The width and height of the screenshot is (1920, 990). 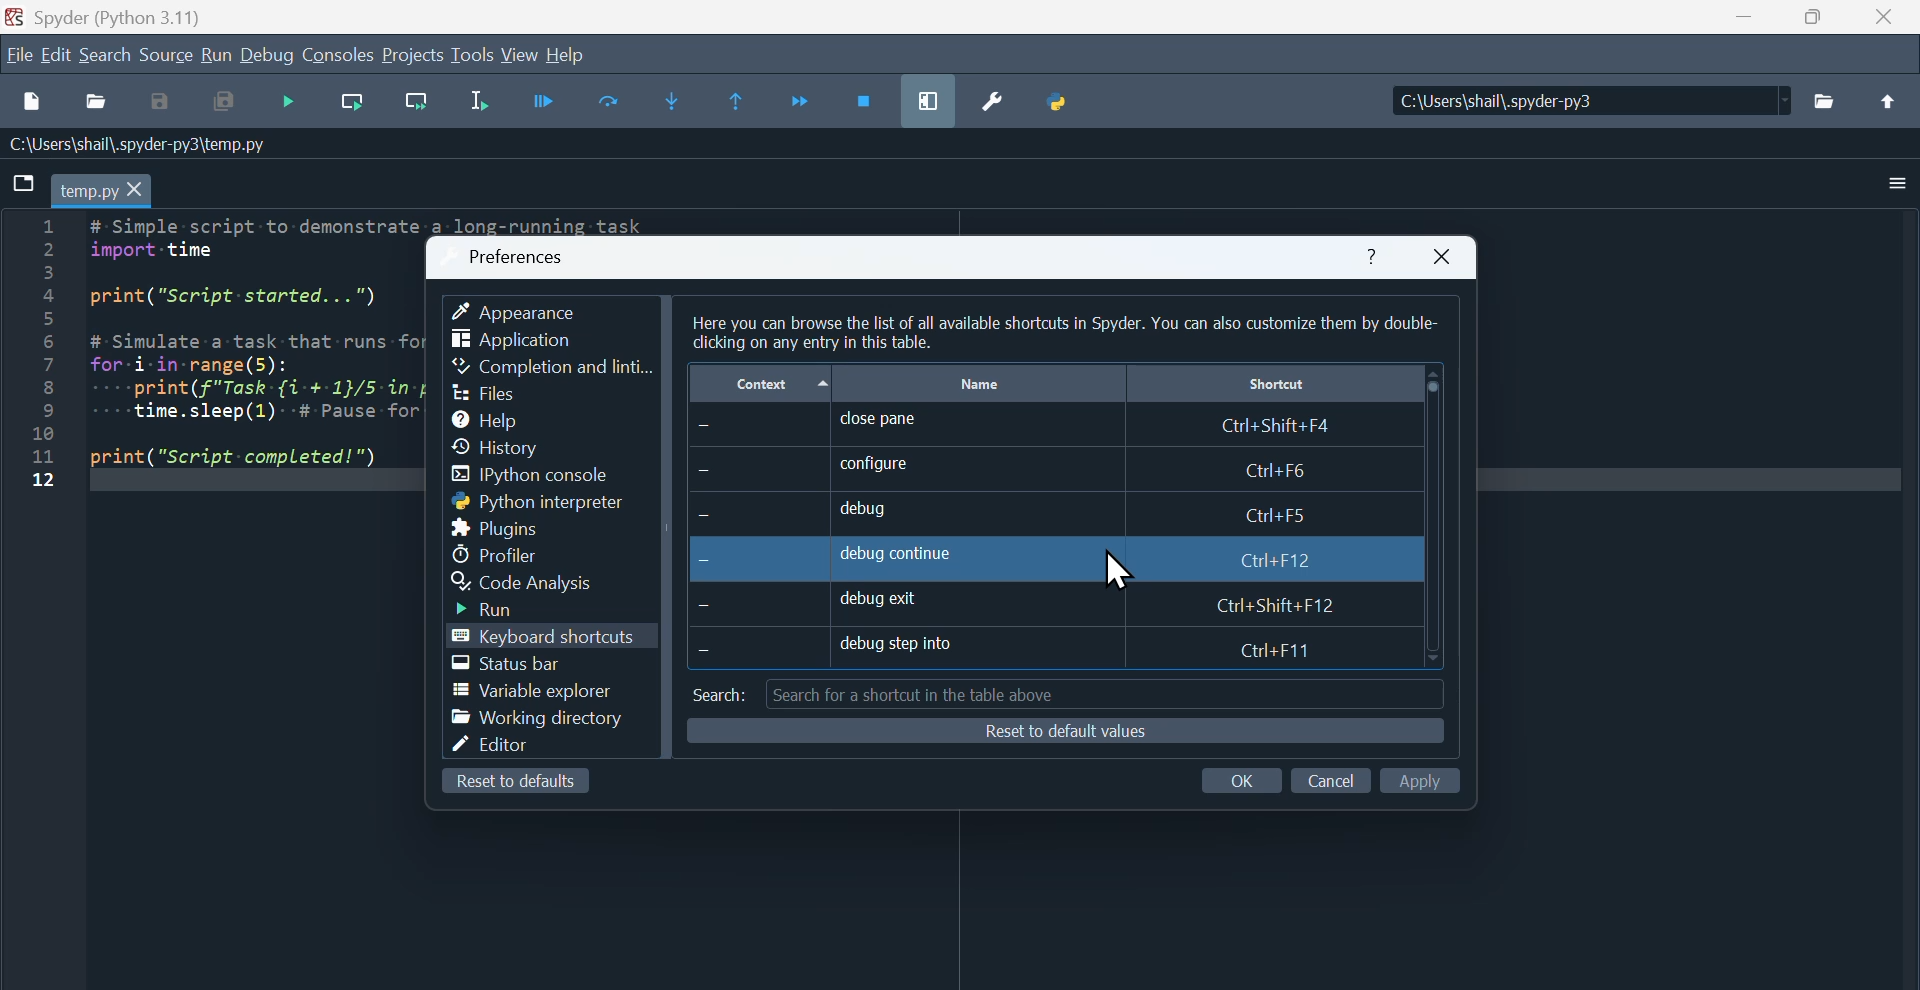 What do you see at coordinates (865, 96) in the screenshot?
I see `Stop debugging` at bounding box center [865, 96].